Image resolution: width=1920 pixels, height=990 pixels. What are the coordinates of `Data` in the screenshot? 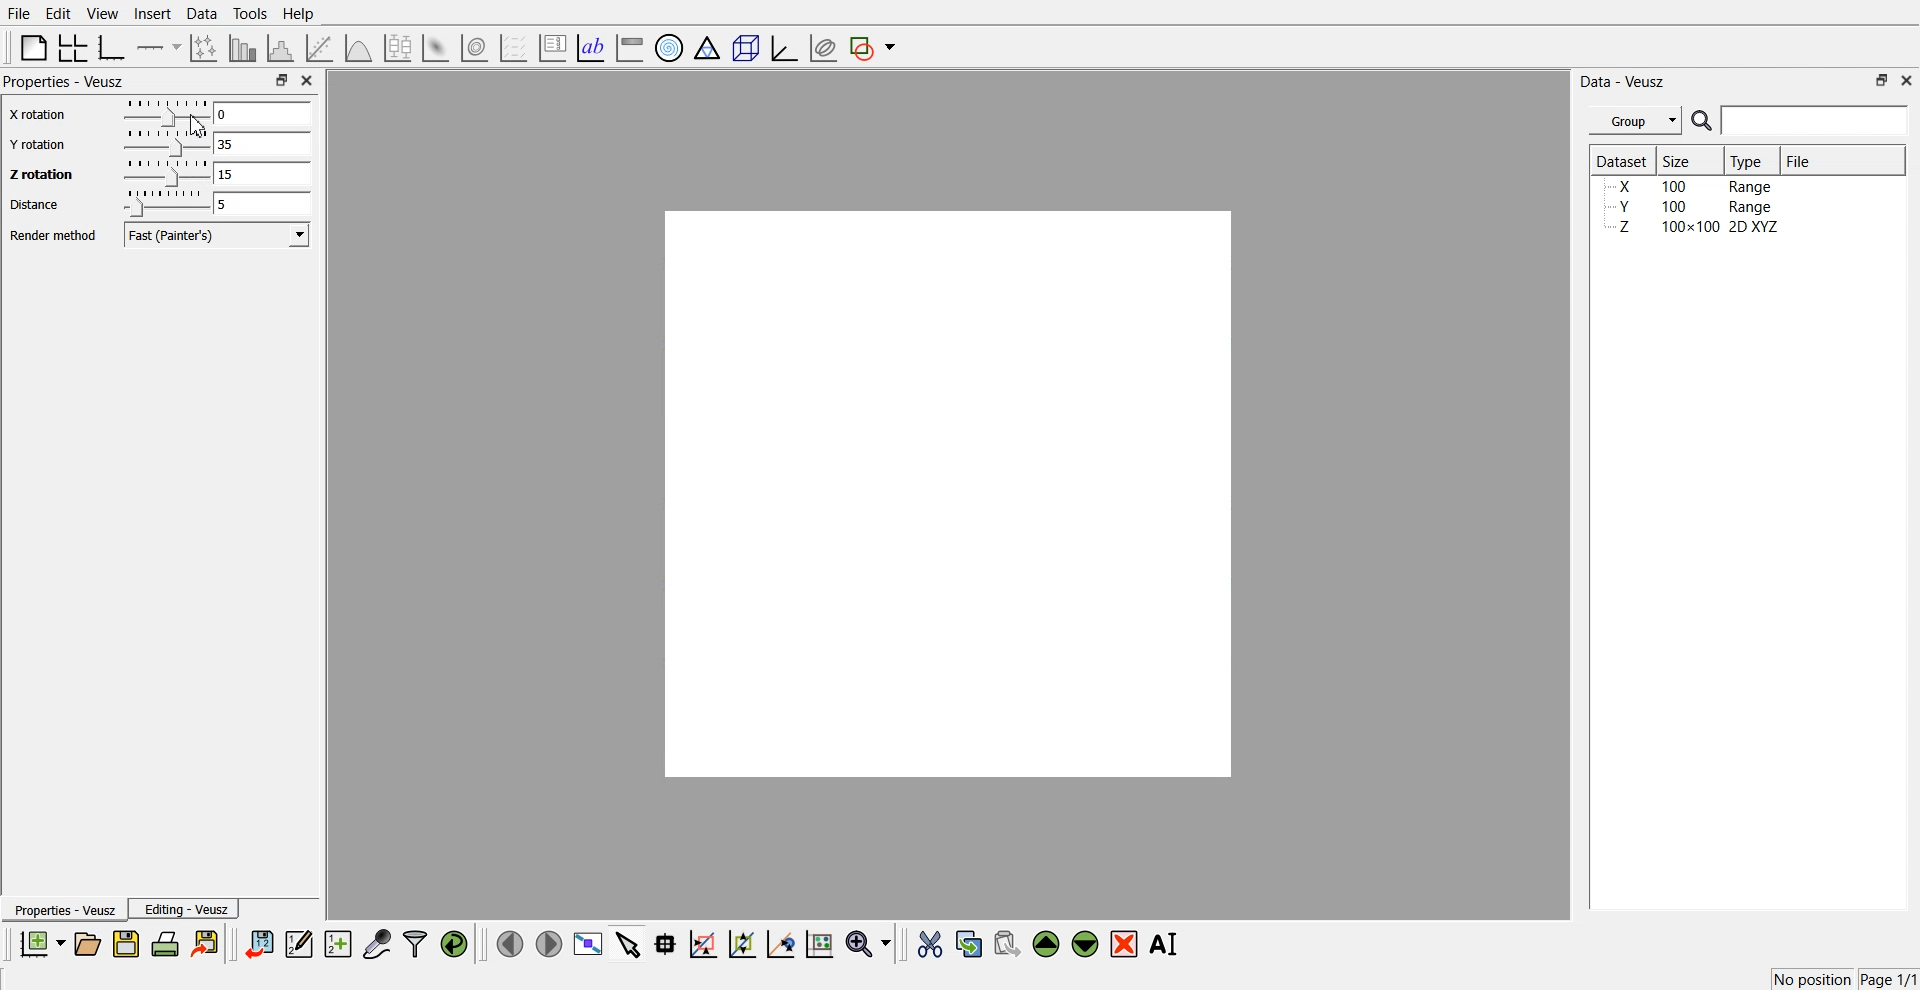 It's located at (204, 14).